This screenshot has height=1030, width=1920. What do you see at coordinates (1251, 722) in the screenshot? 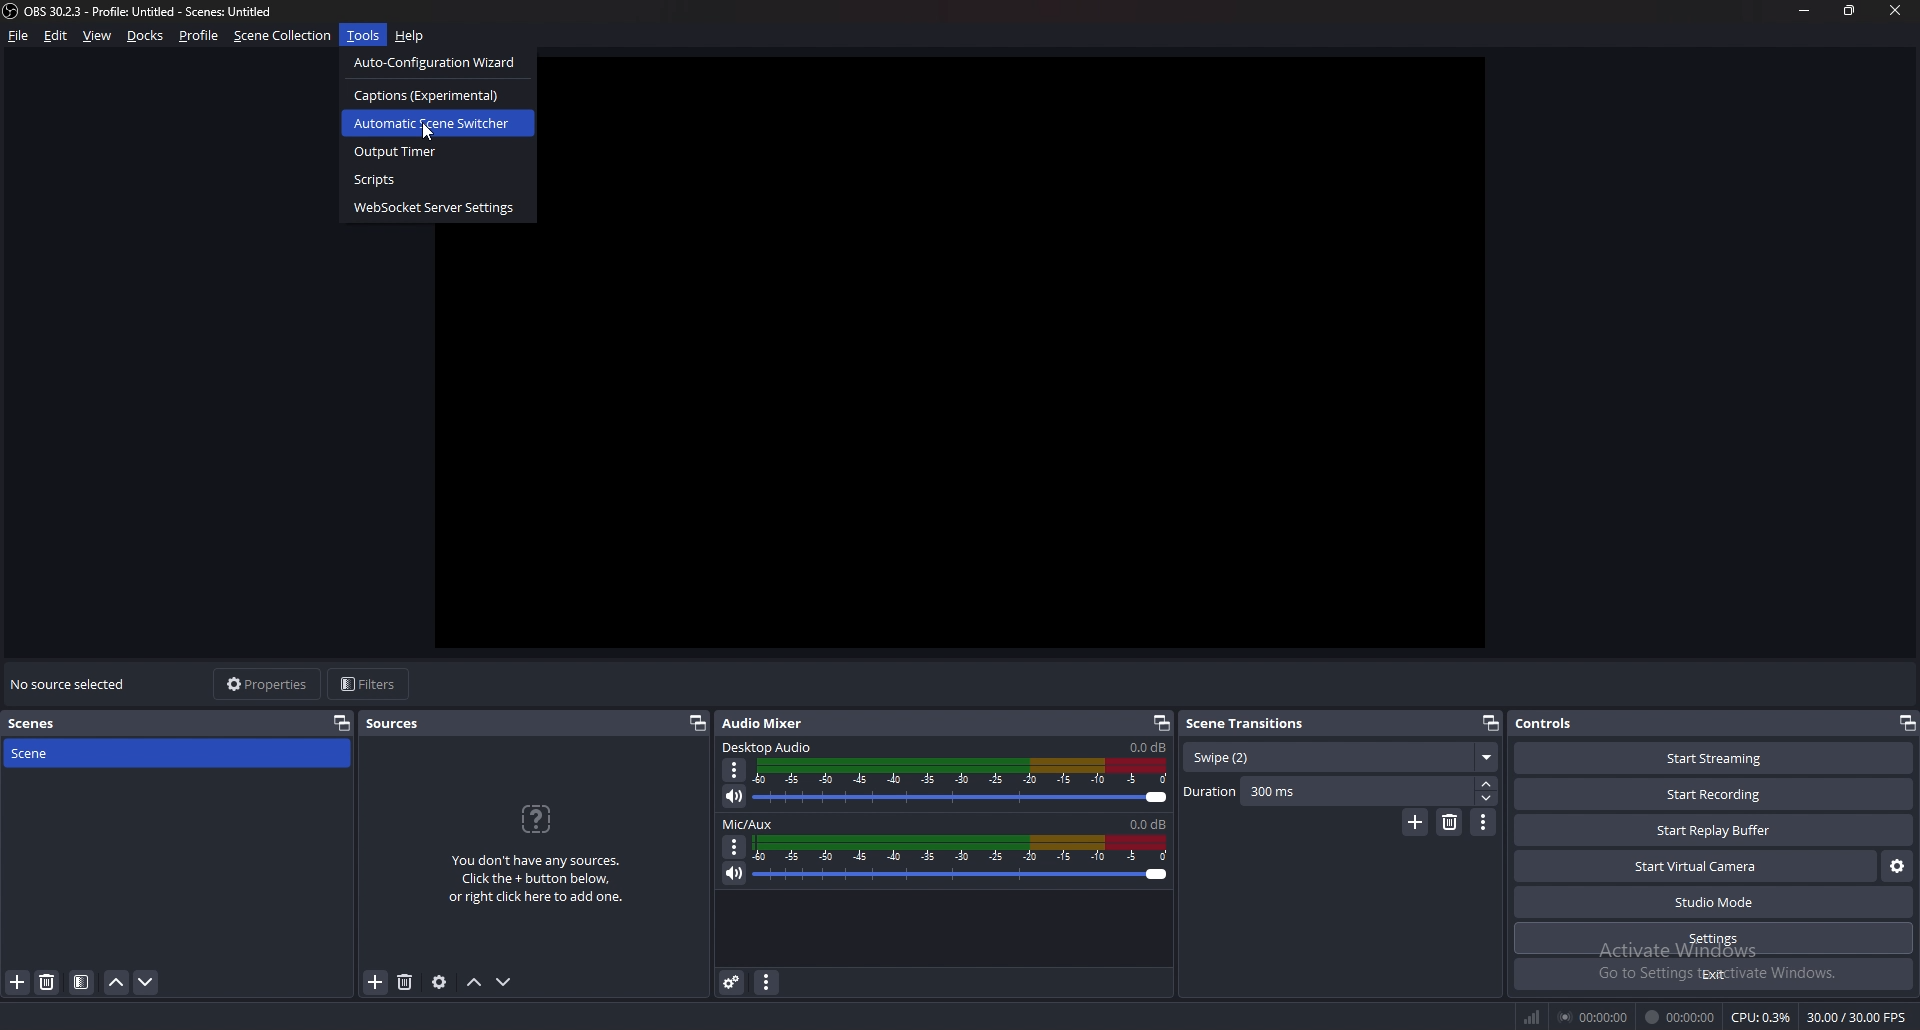
I see `scene transitions` at bounding box center [1251, 722].